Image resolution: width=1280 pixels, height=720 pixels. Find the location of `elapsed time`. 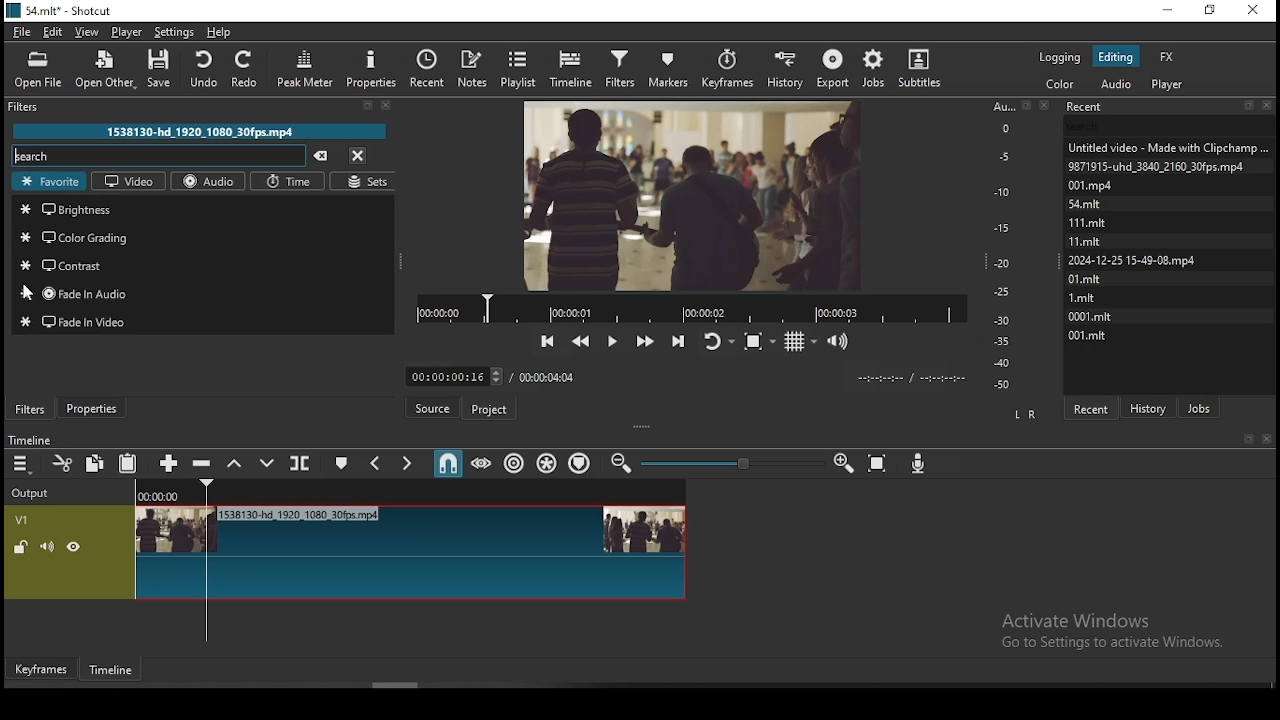

elapsed time is located at coordinates (451, 372).